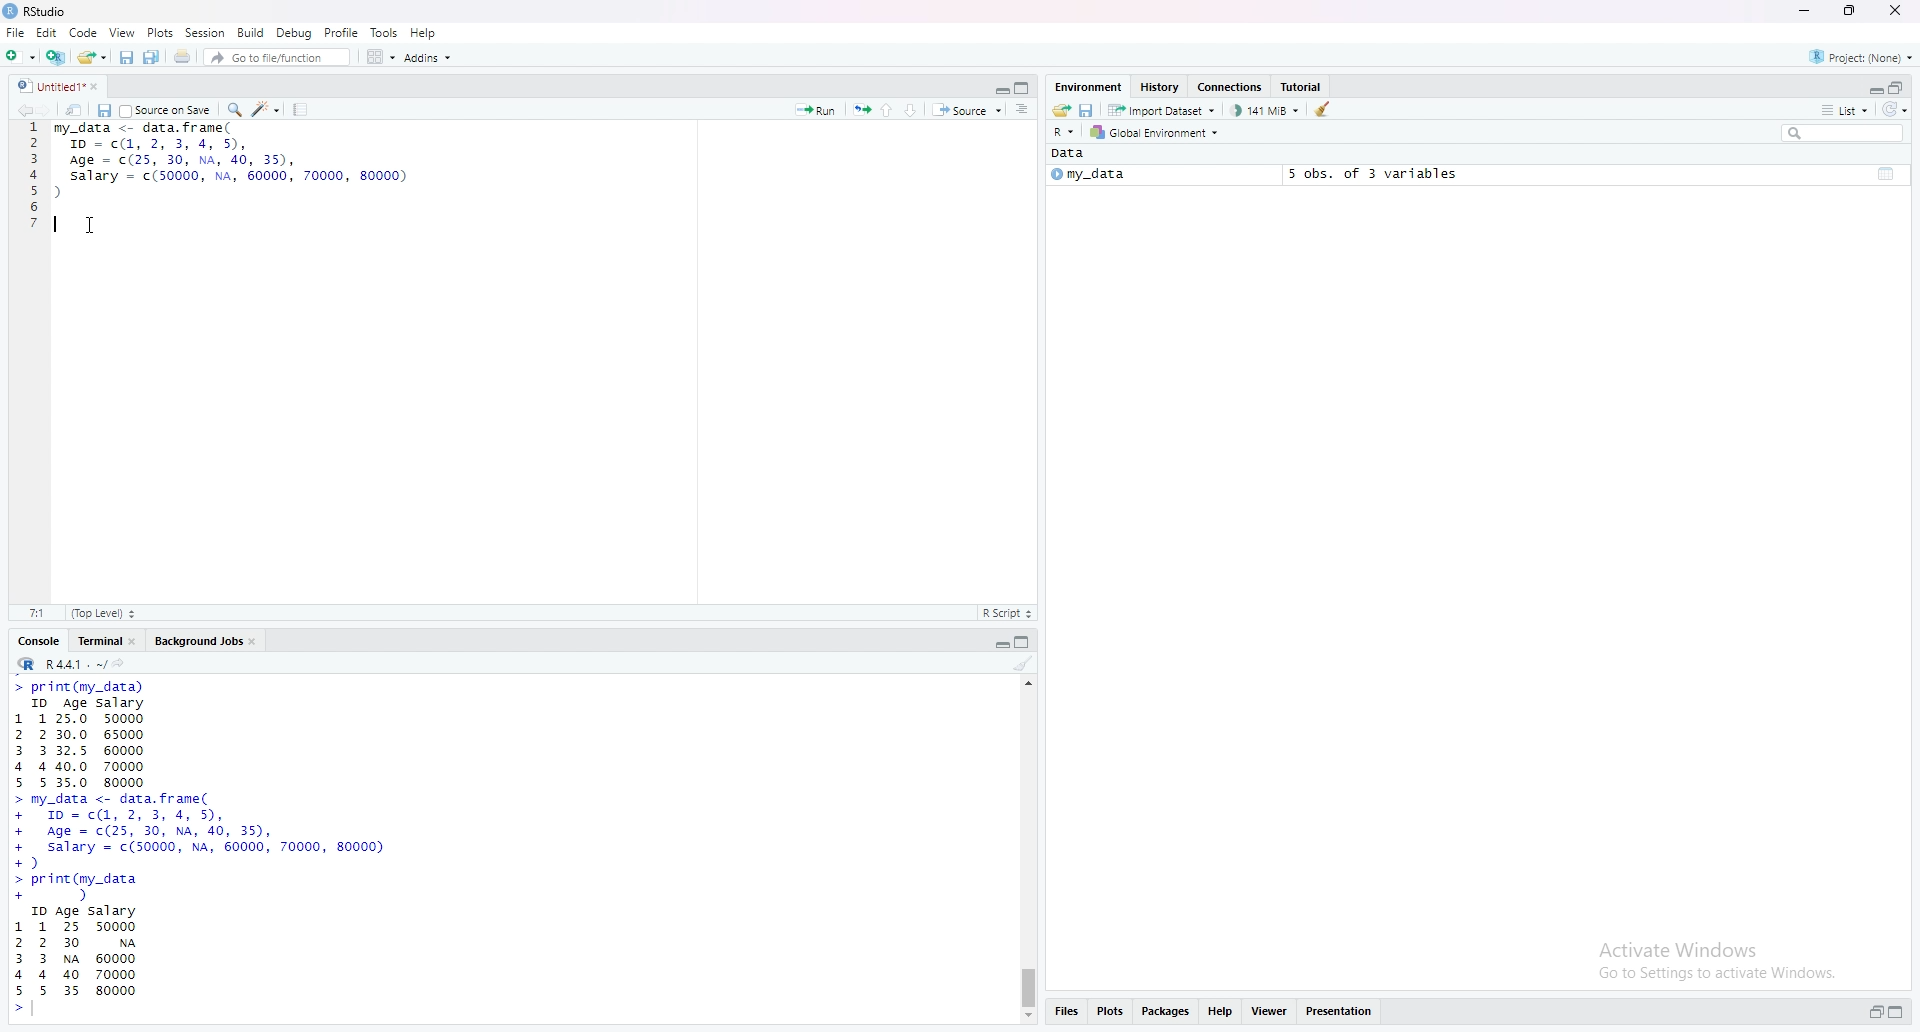 The width and height of the screenshot is (1920, 1032). Describe the element at coordinates (266, 108) in the screenshot. I see `code tools` at that location.